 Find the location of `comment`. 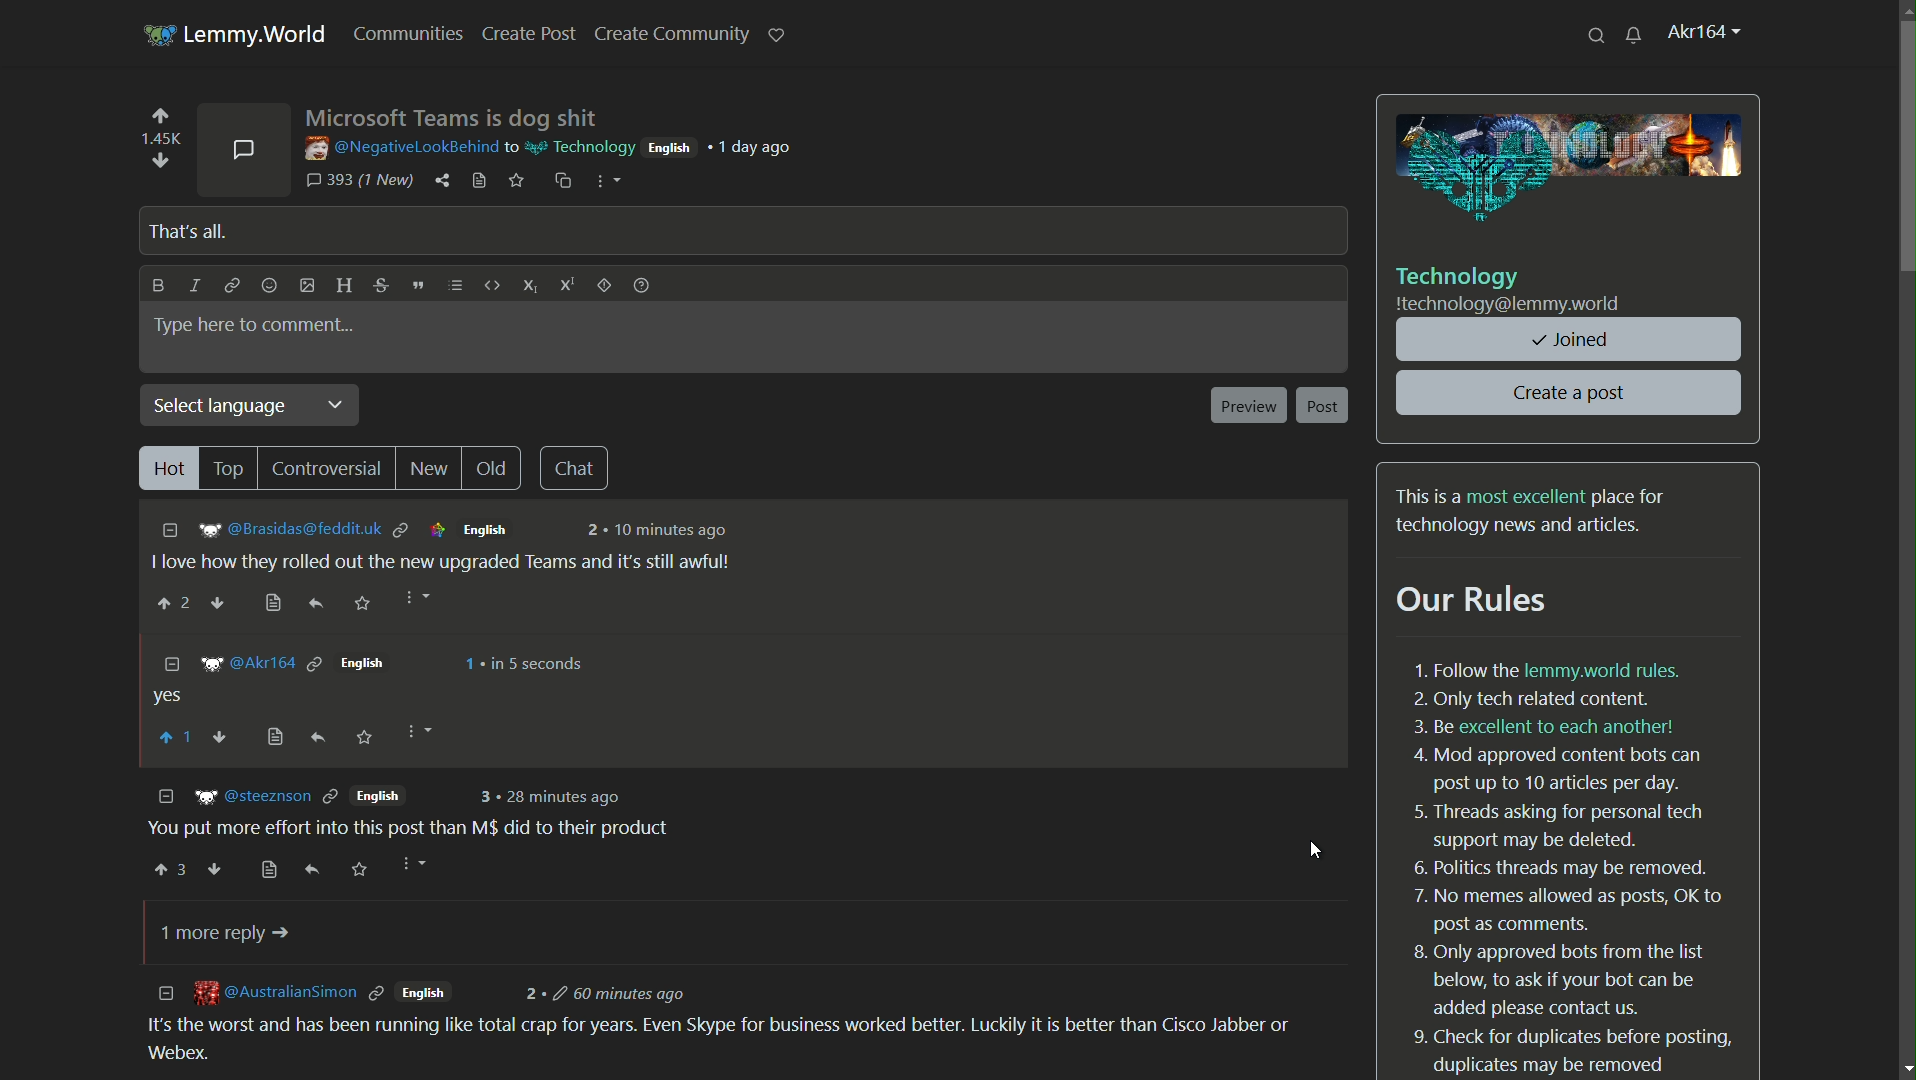

comment is located at coordinates (171, 696).